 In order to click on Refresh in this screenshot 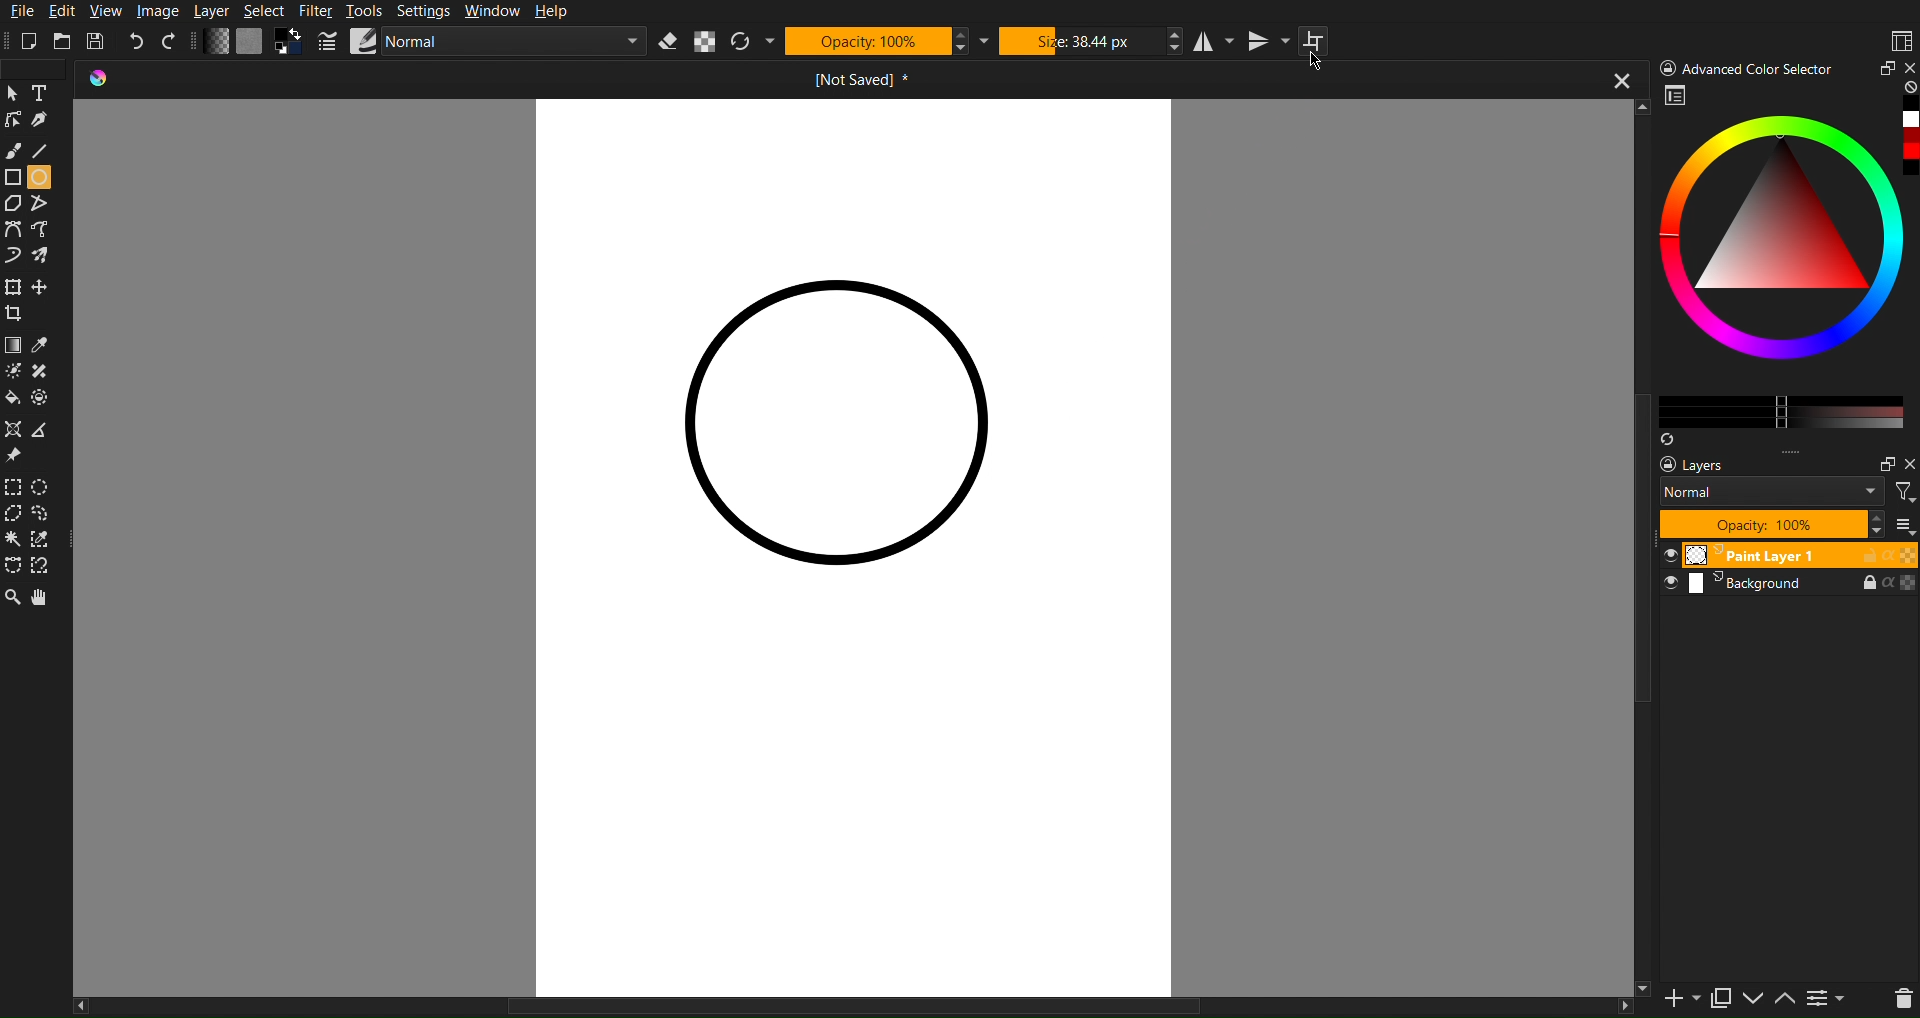, I will do `click(741, 41)`.